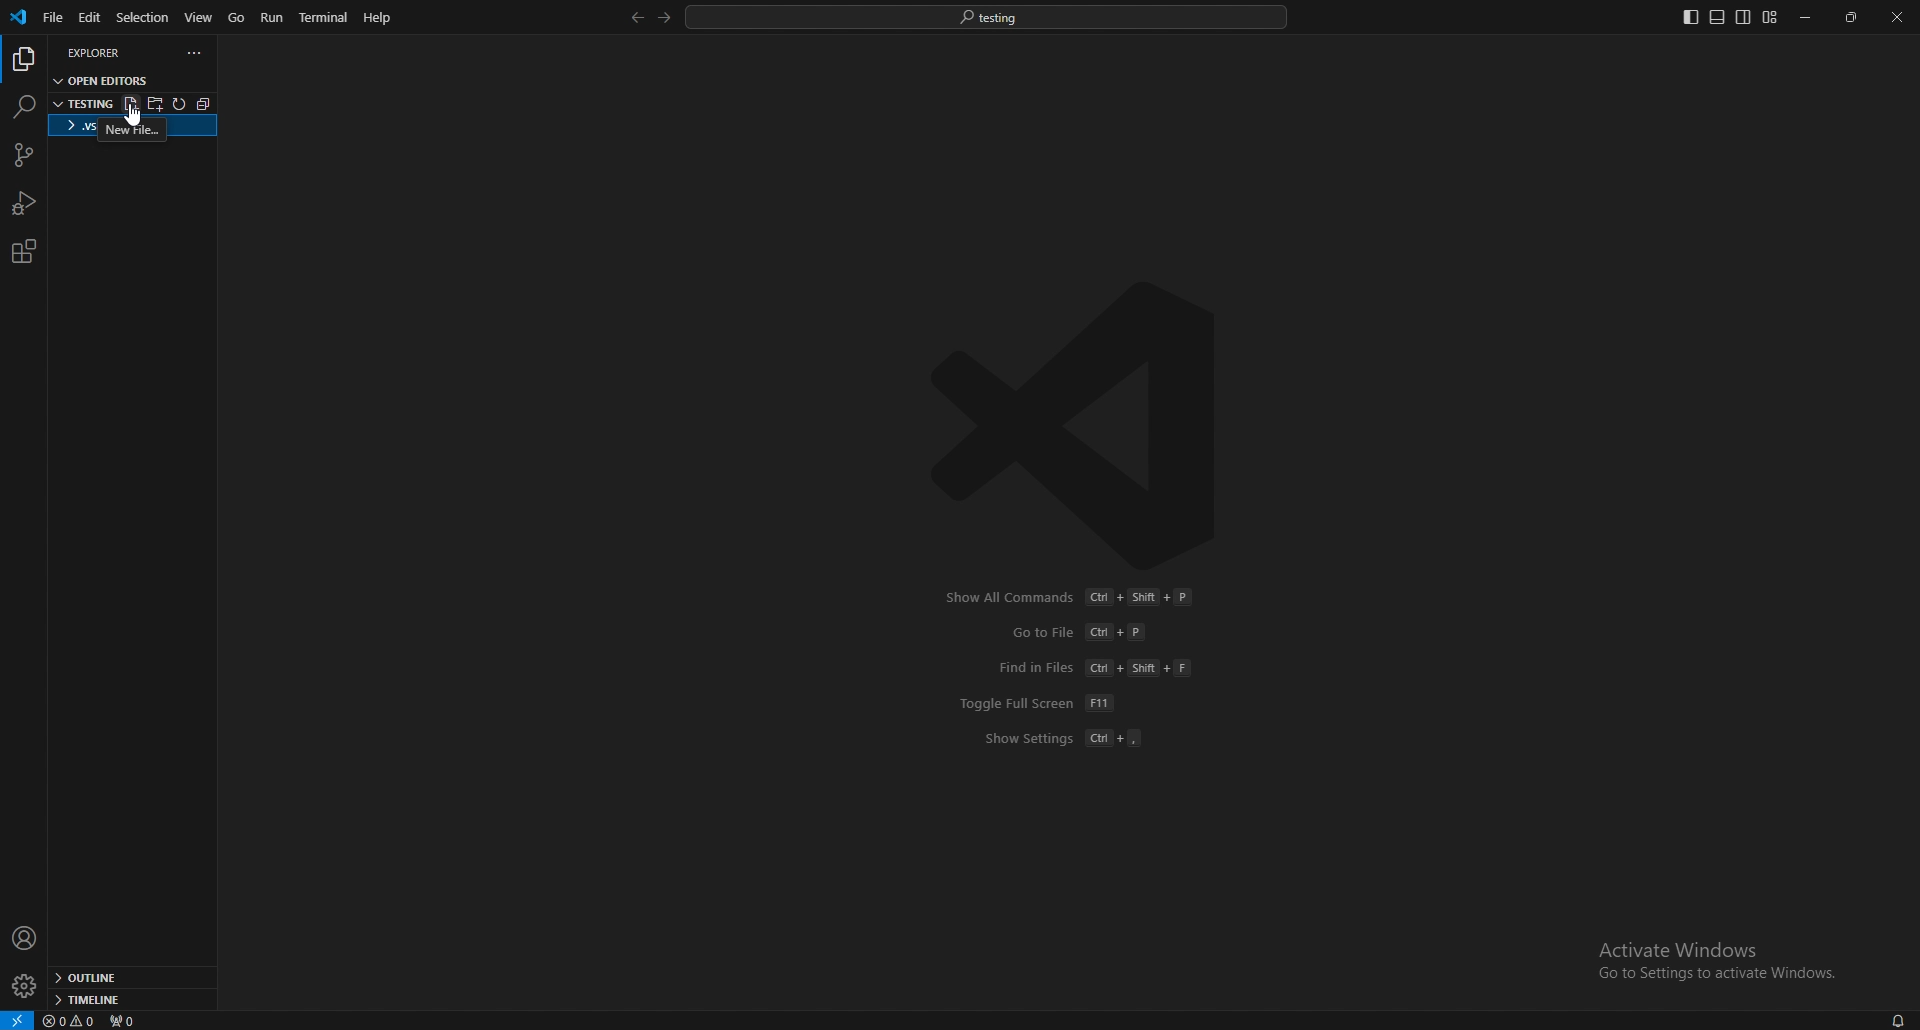  Describe the element at coordinates (25, 938) in the screenshot. I see `profile` at that location.